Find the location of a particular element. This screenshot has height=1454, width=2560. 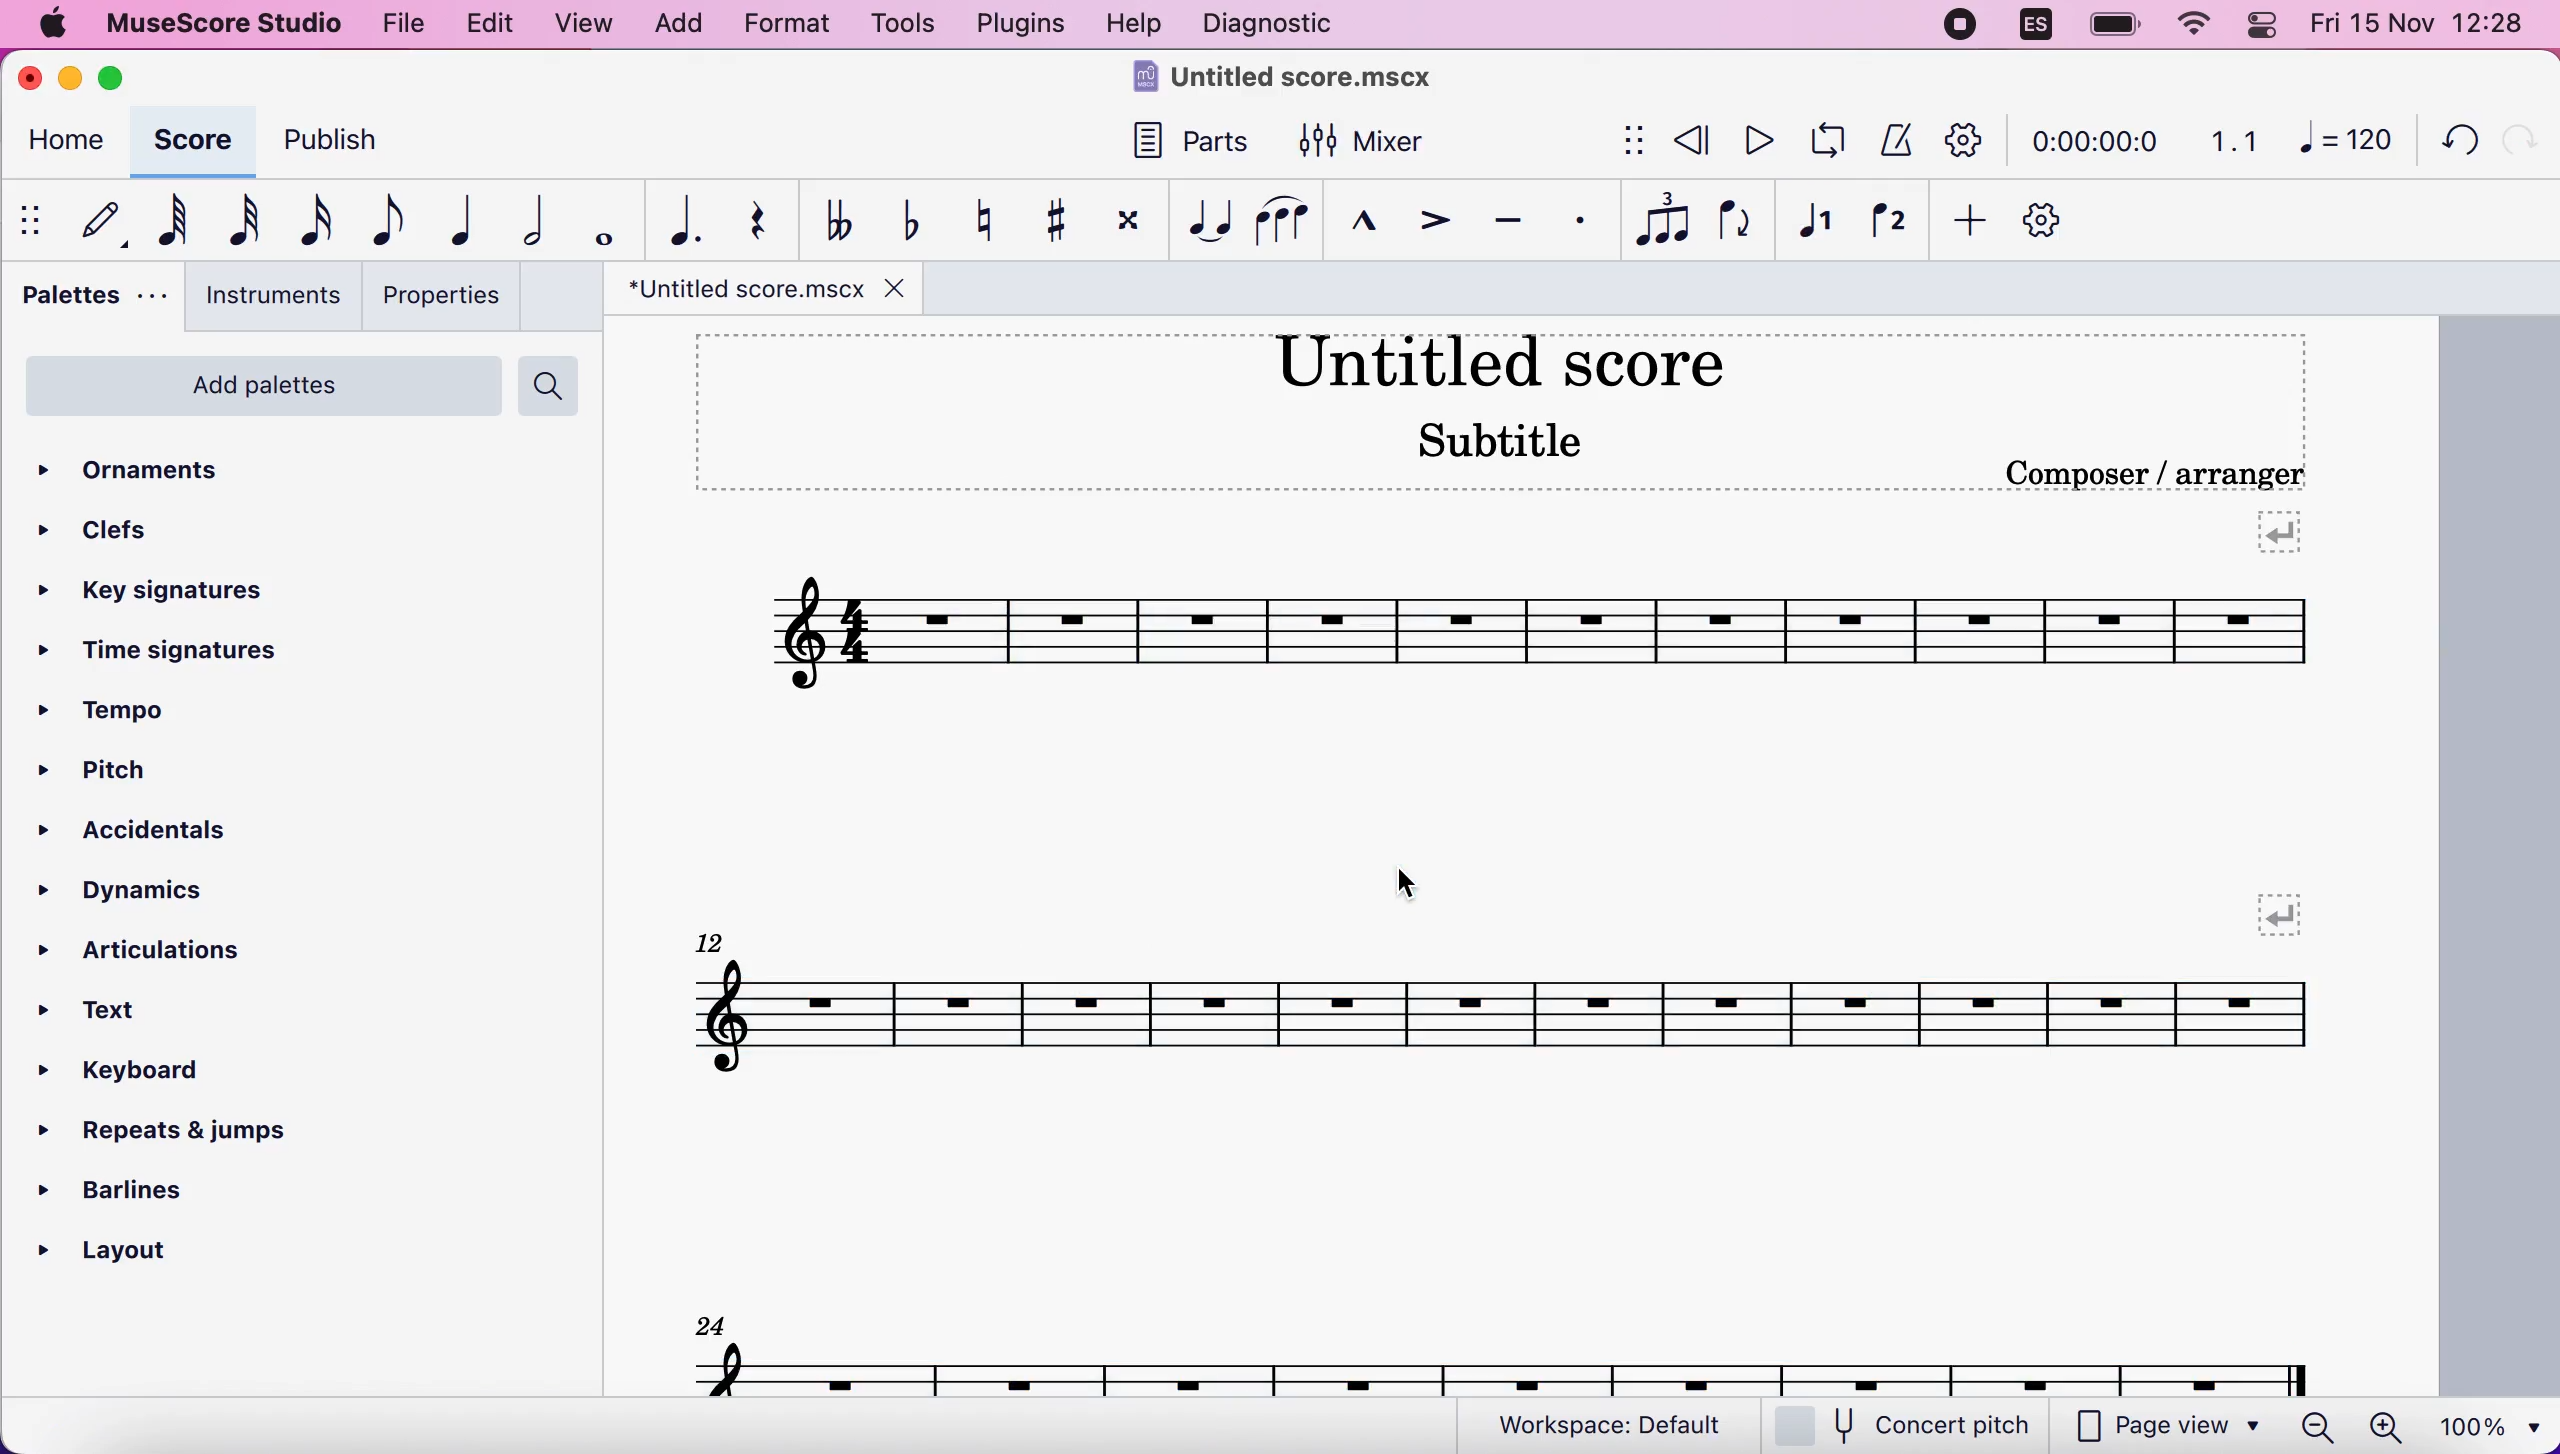

playback settings is located at coordinates (1965, 139).